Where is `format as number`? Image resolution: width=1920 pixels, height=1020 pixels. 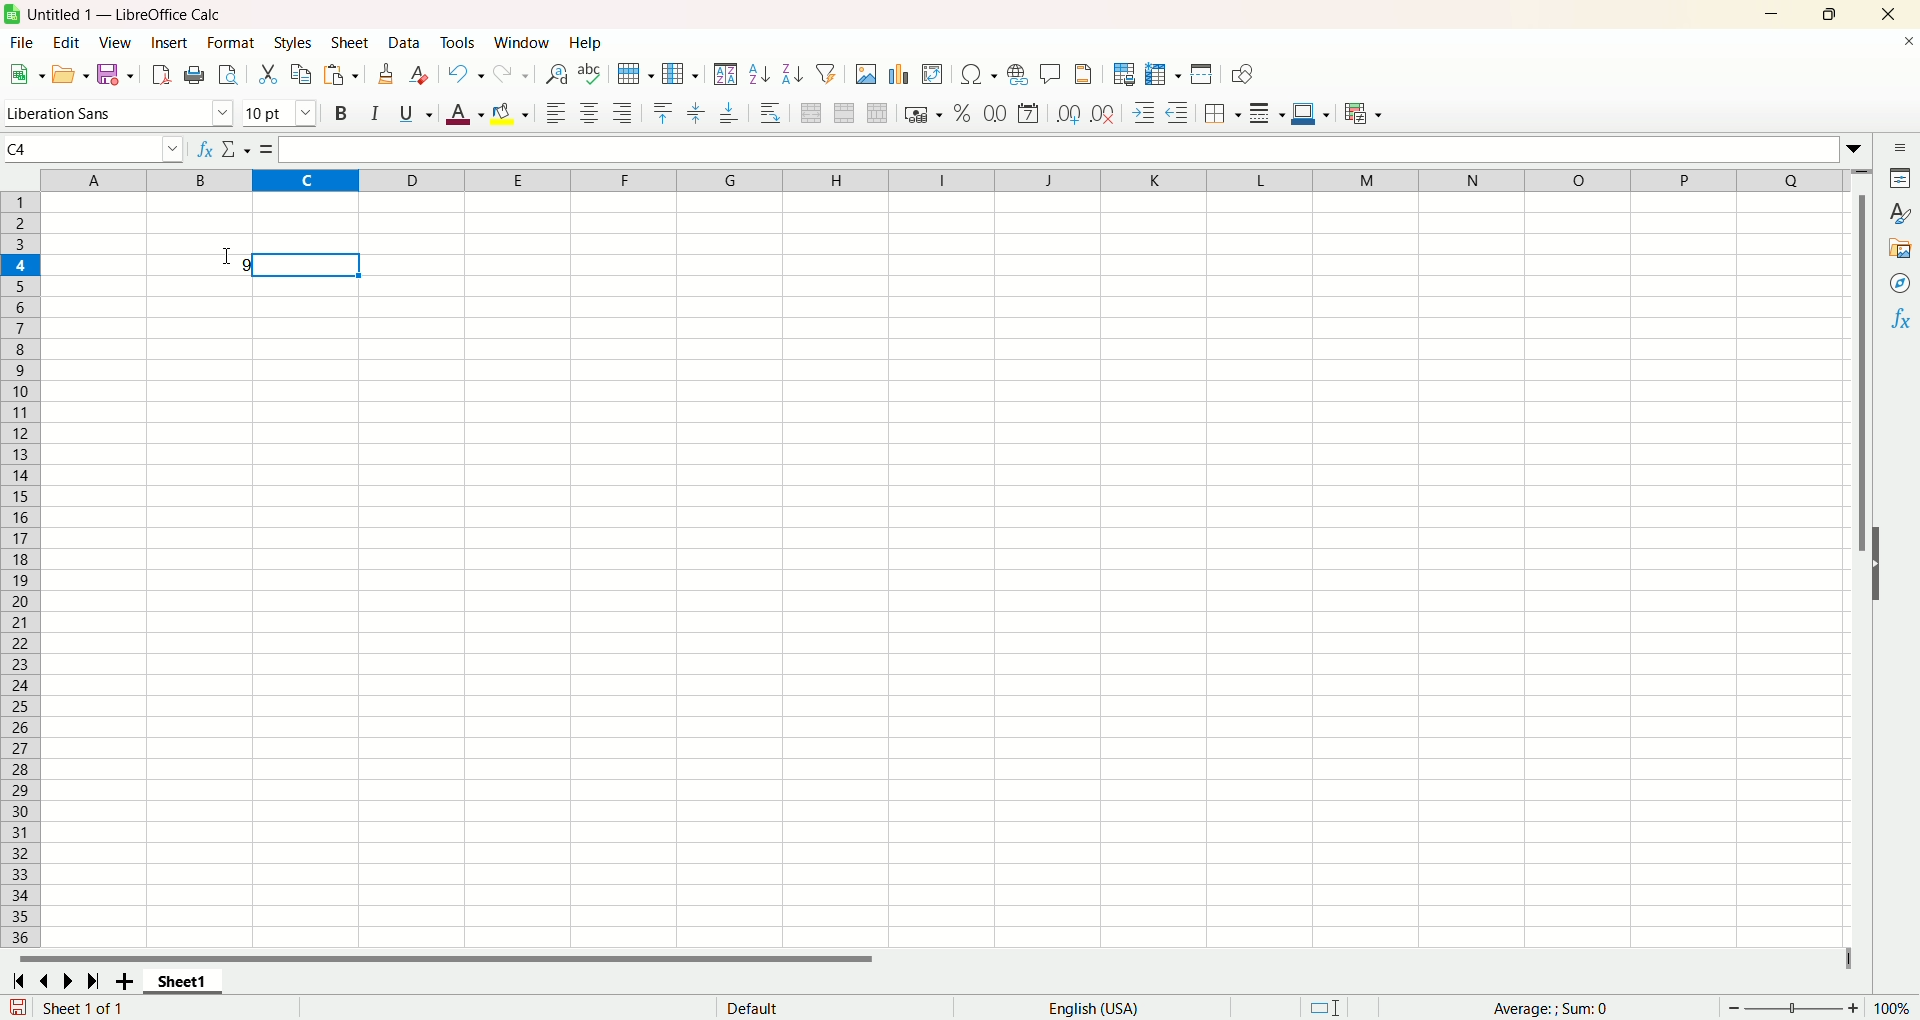
format as number is located at coordinates (995, 113).